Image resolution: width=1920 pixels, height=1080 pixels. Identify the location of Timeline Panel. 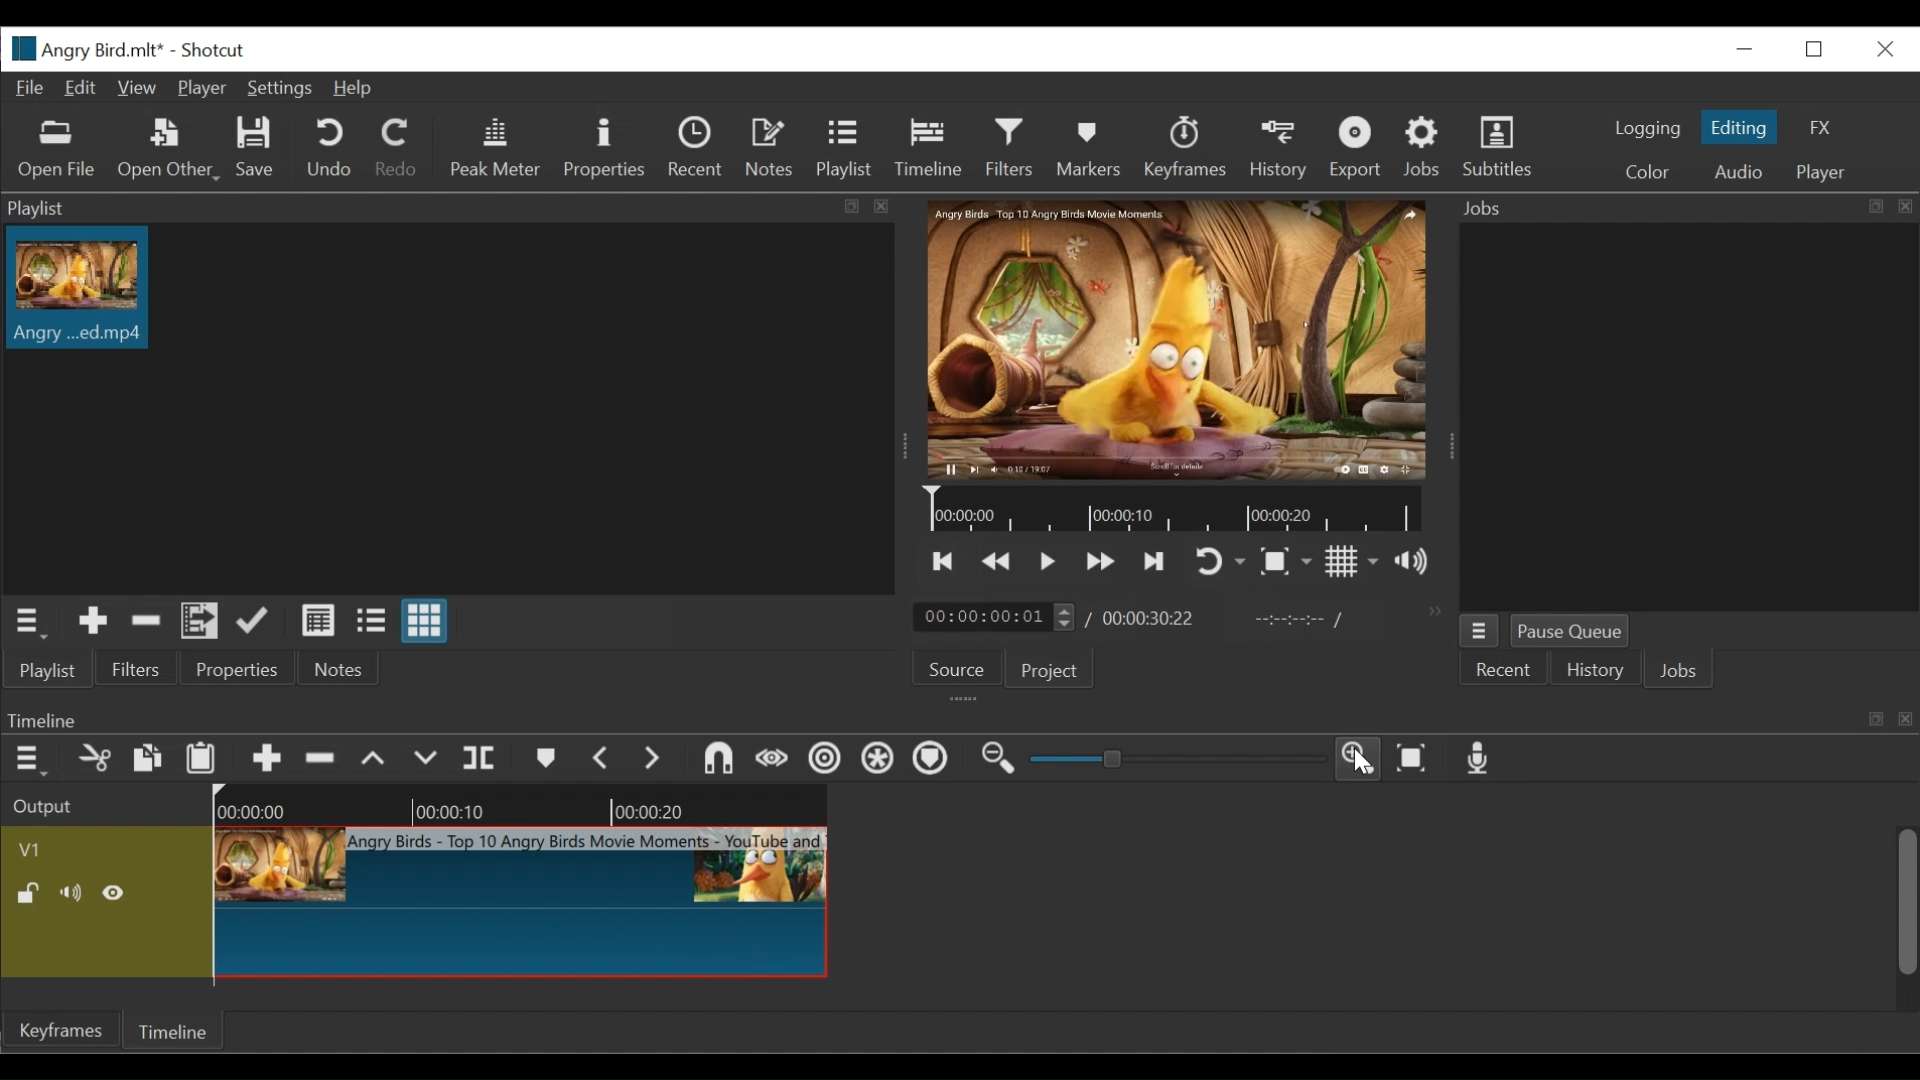
(953, 718).